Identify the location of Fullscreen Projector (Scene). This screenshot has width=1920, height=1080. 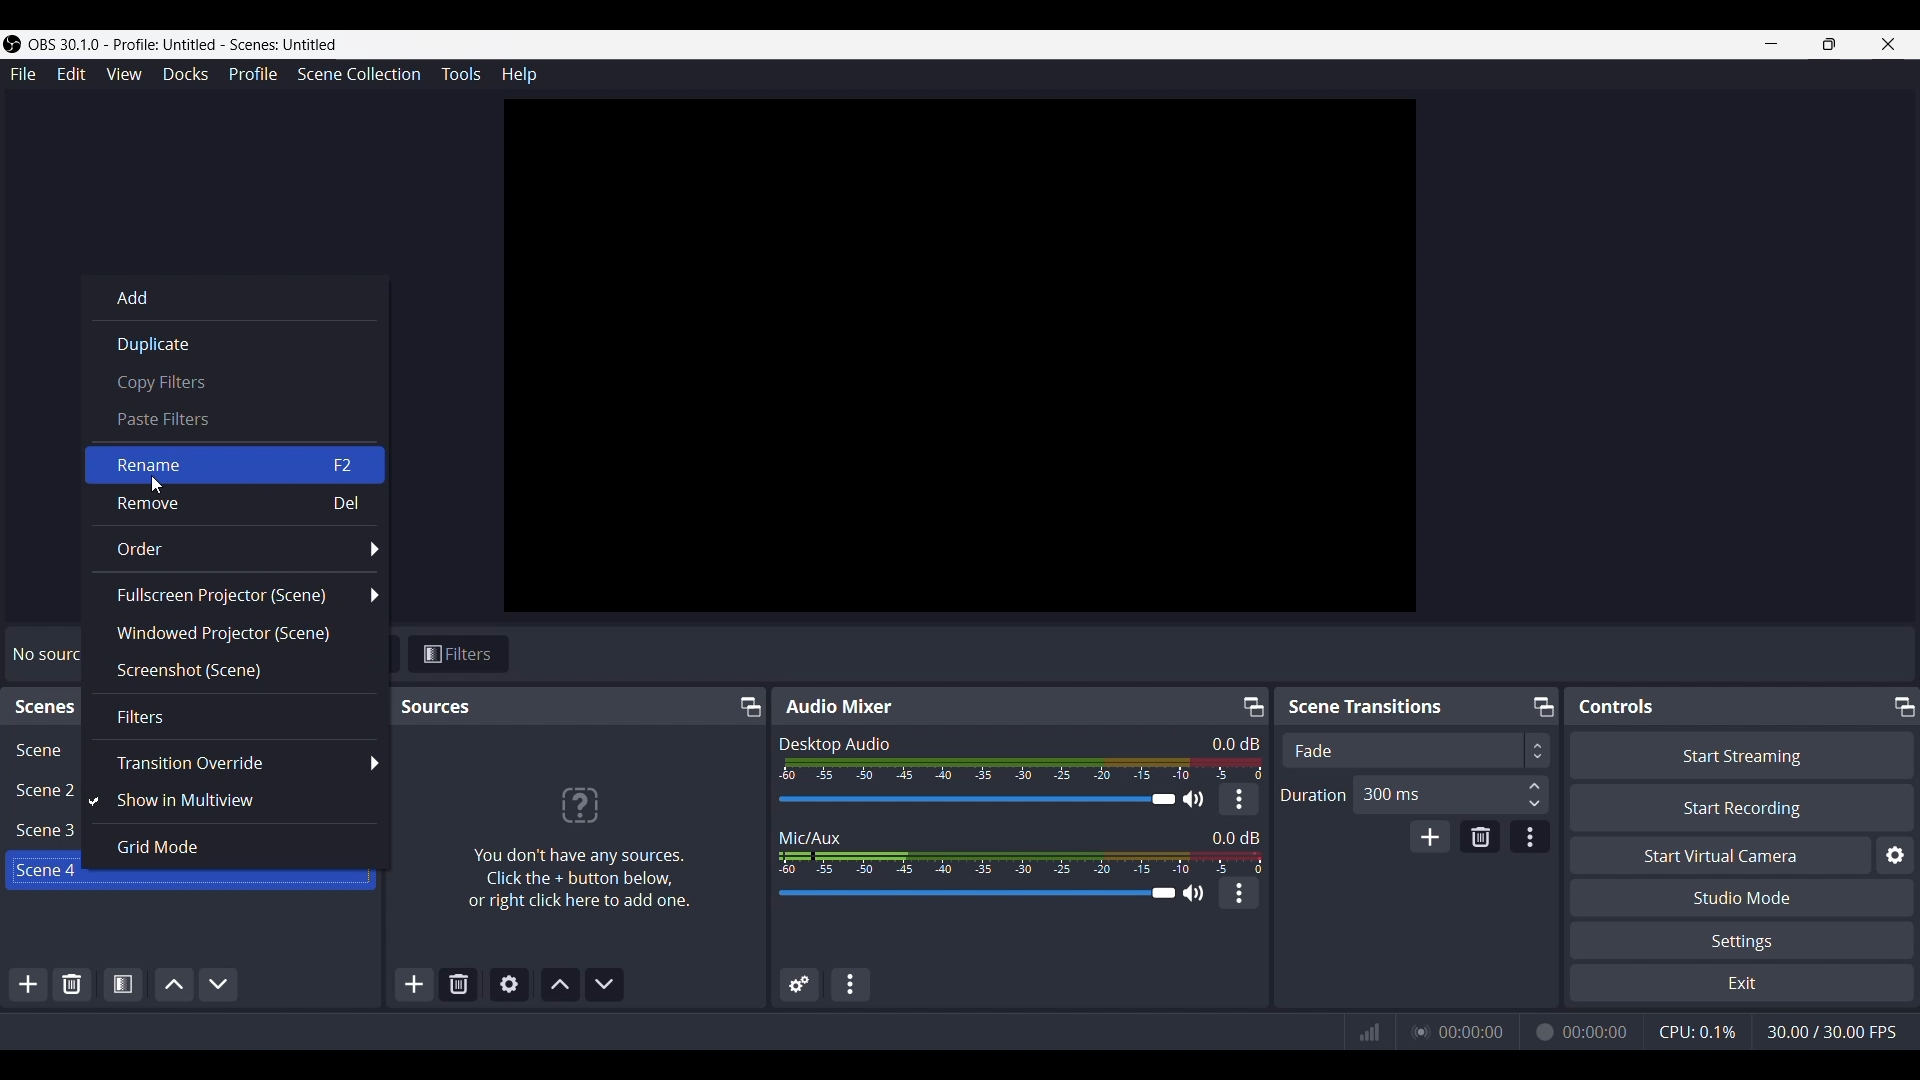
(248, 595).